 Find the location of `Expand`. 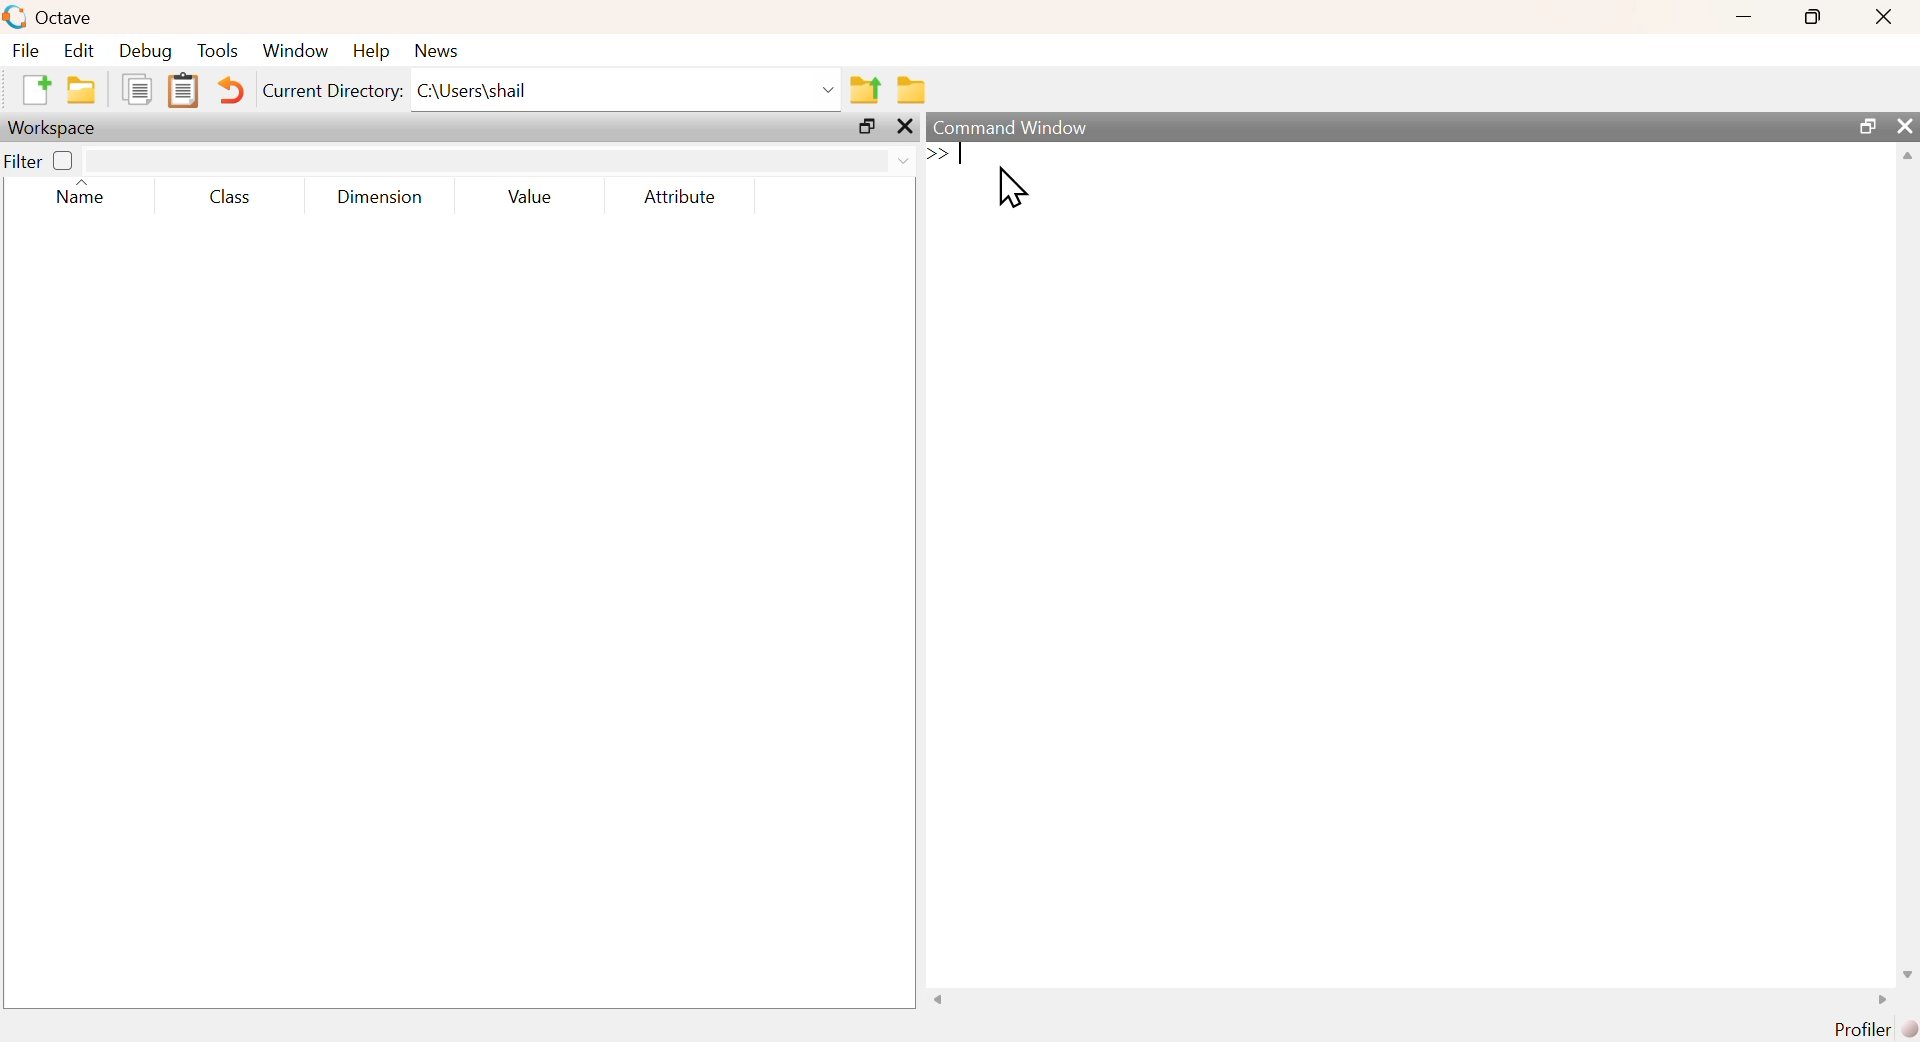

Expand is located at coordinates (938, 154).